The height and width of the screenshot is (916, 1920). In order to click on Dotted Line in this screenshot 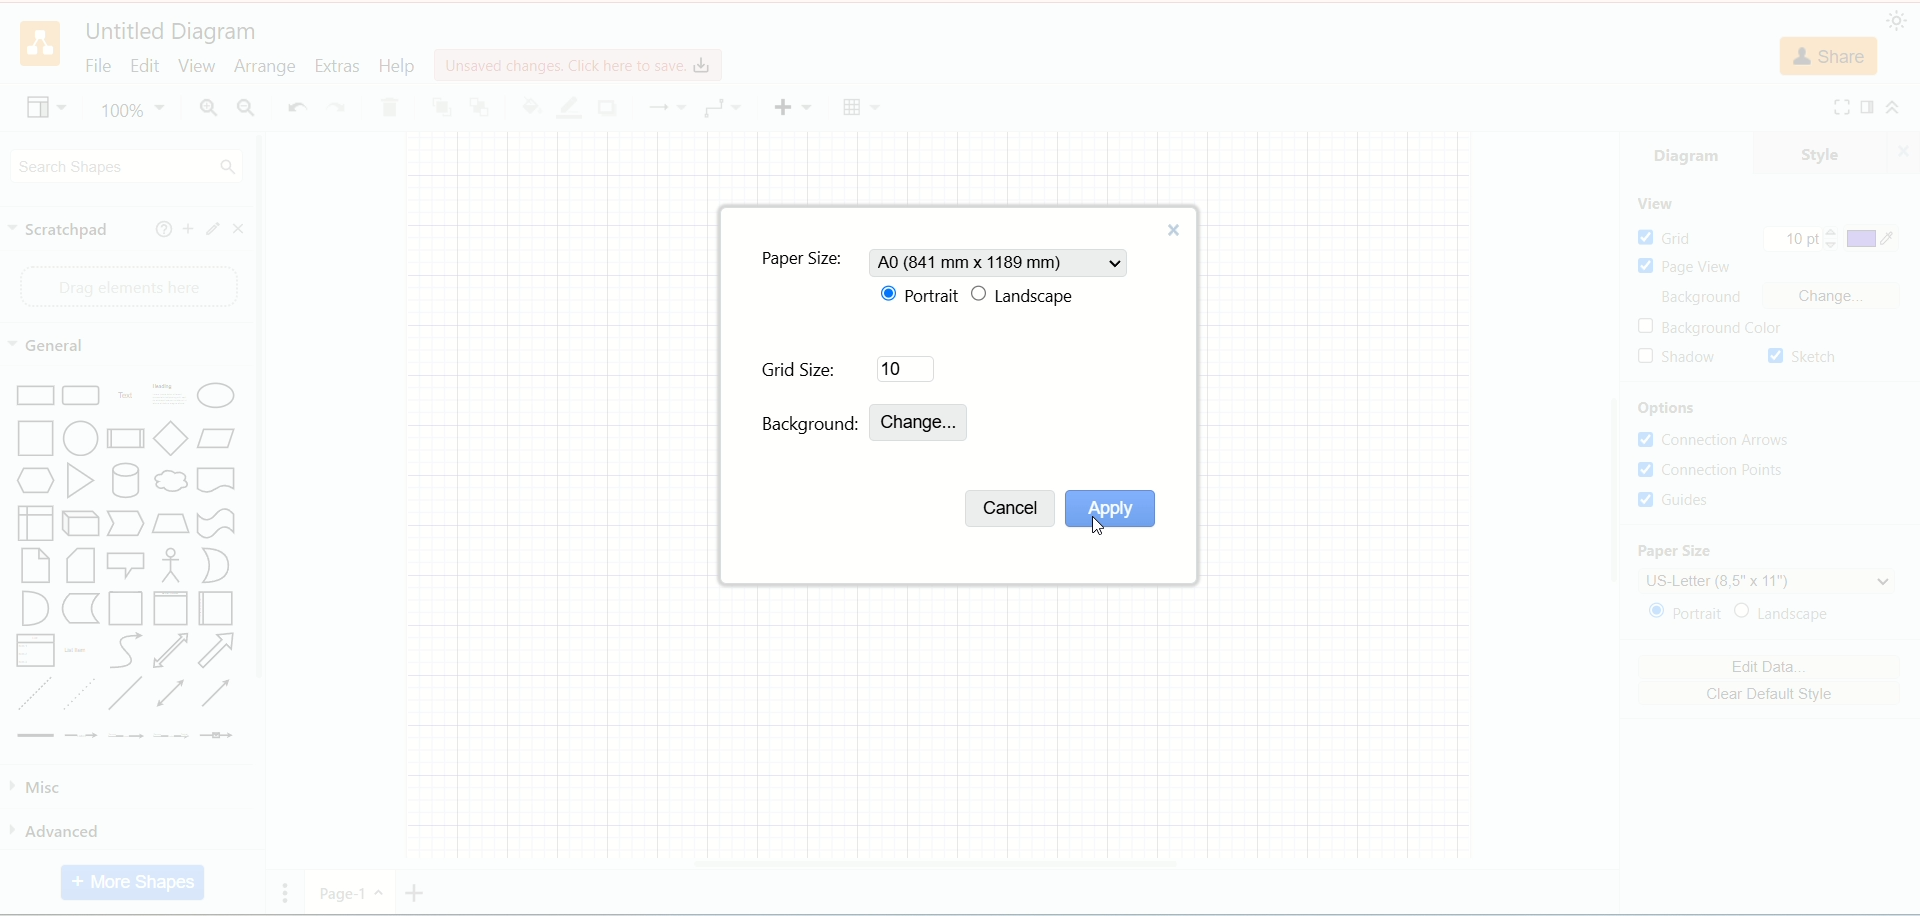, I will do `click(80, 694)`.